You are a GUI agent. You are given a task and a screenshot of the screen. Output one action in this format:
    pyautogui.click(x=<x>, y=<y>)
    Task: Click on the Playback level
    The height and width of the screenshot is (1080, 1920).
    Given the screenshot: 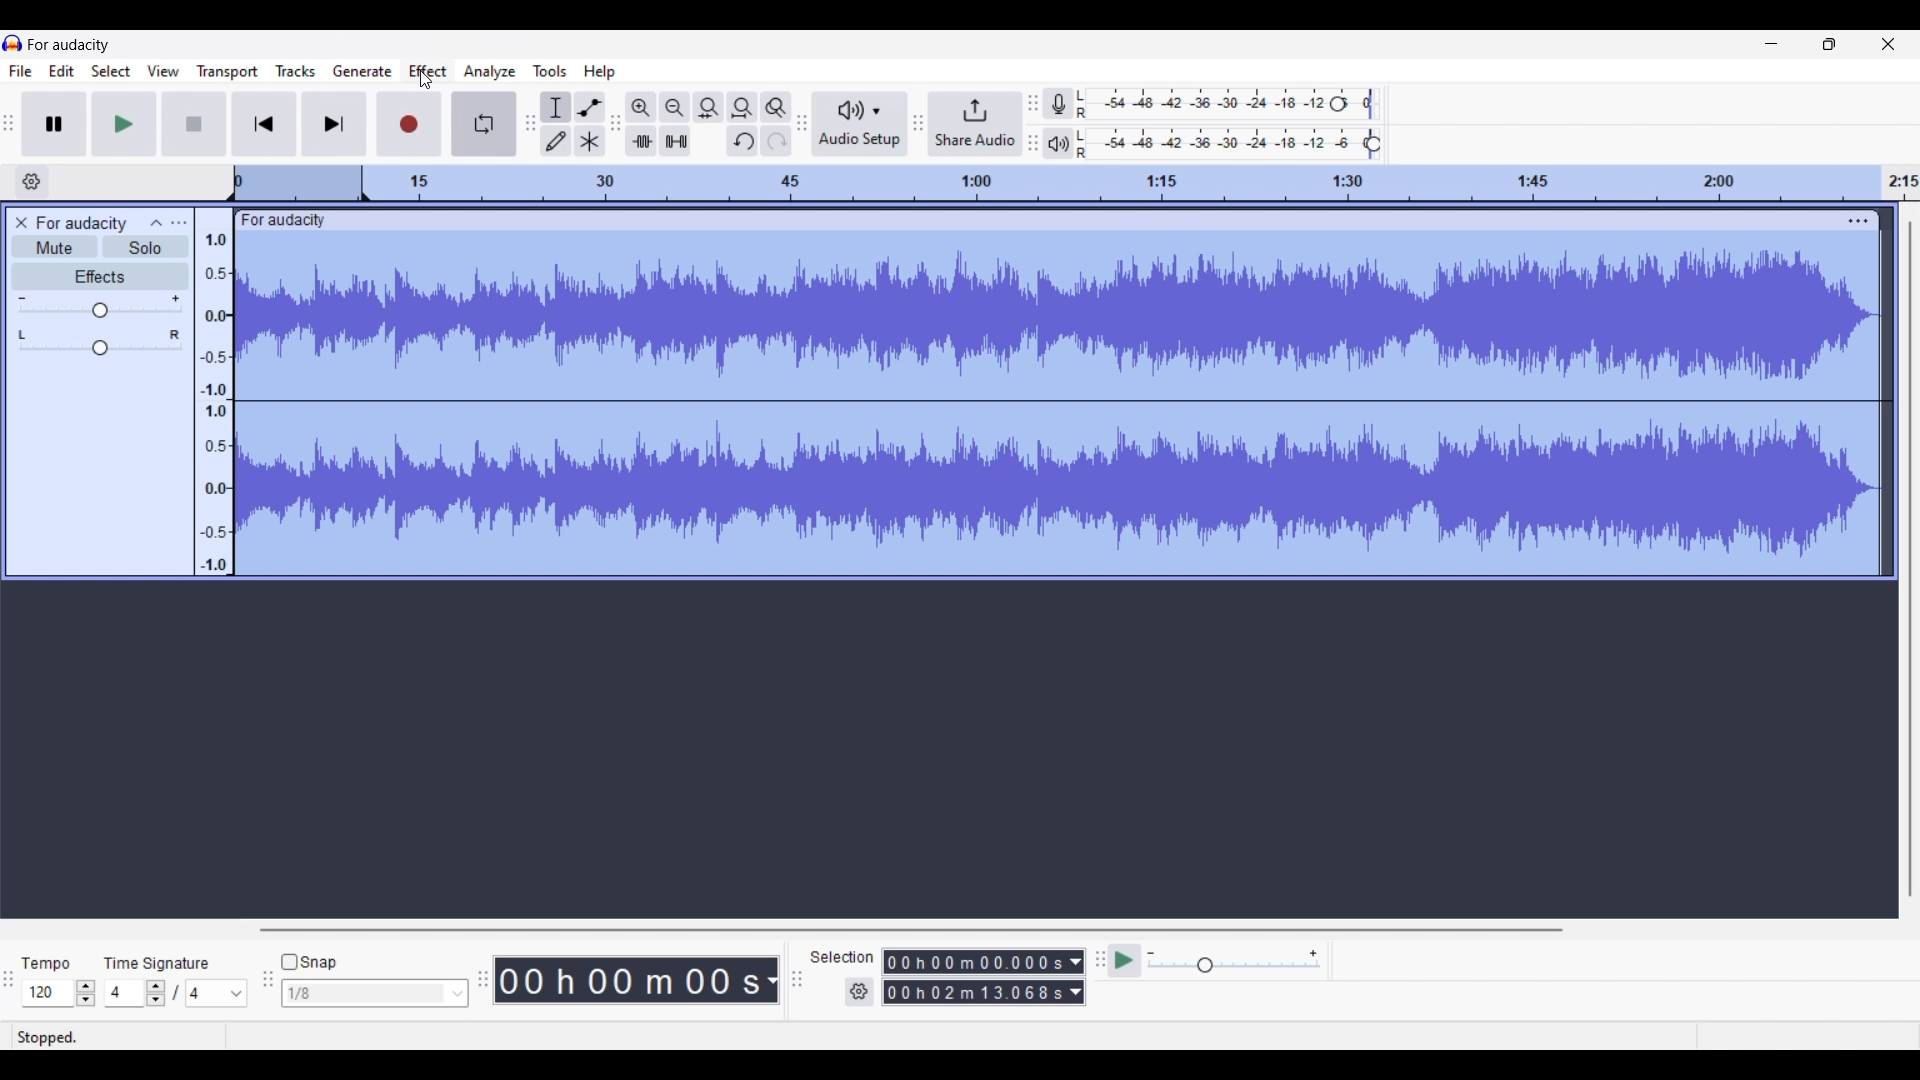 What is the action you would take?
    pyautogui.click(x=1225, y=144)
    